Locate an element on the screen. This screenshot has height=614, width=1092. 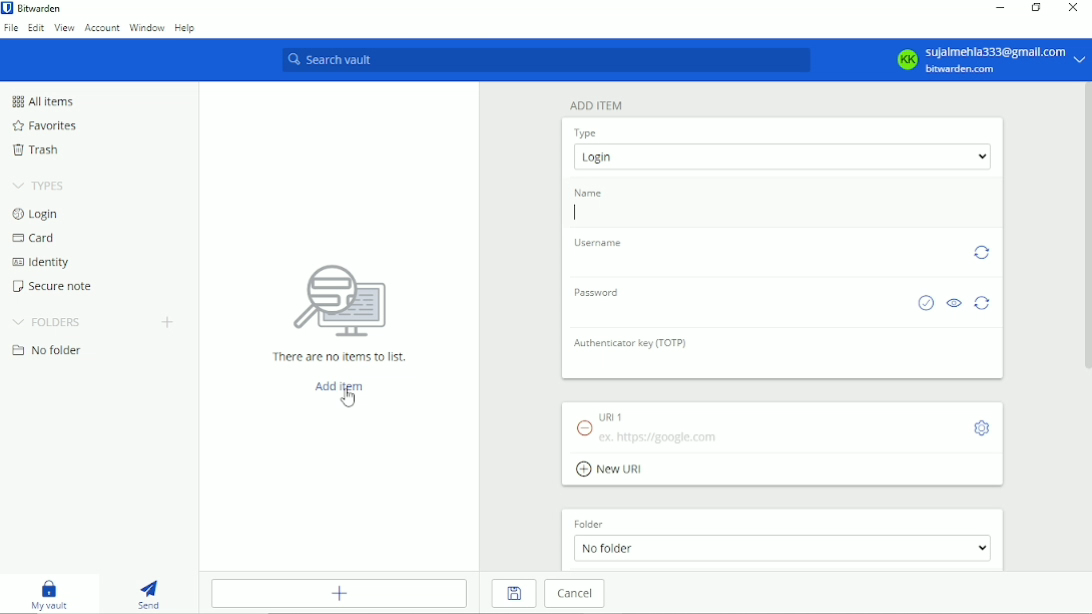
View is located at coordinates (64, 30).